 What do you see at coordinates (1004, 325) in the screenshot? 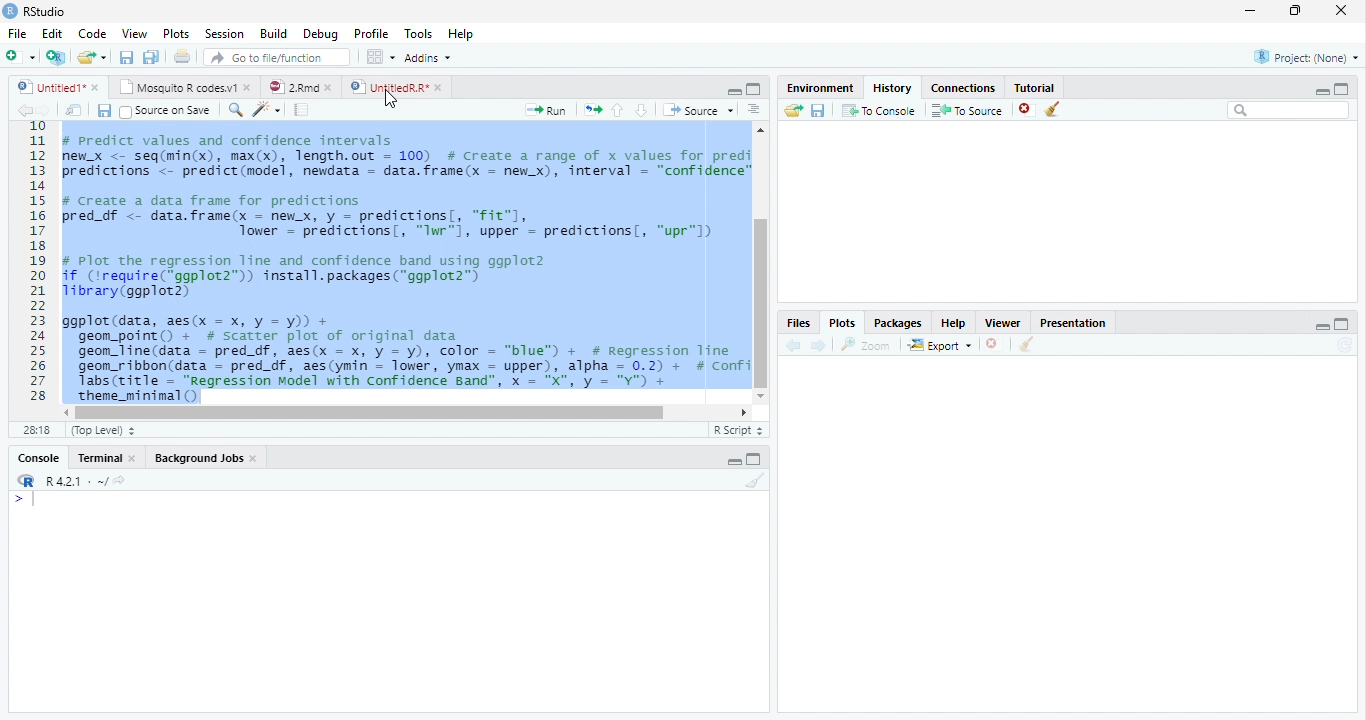
I see `Viewer` at bounding box center [1004, 325].